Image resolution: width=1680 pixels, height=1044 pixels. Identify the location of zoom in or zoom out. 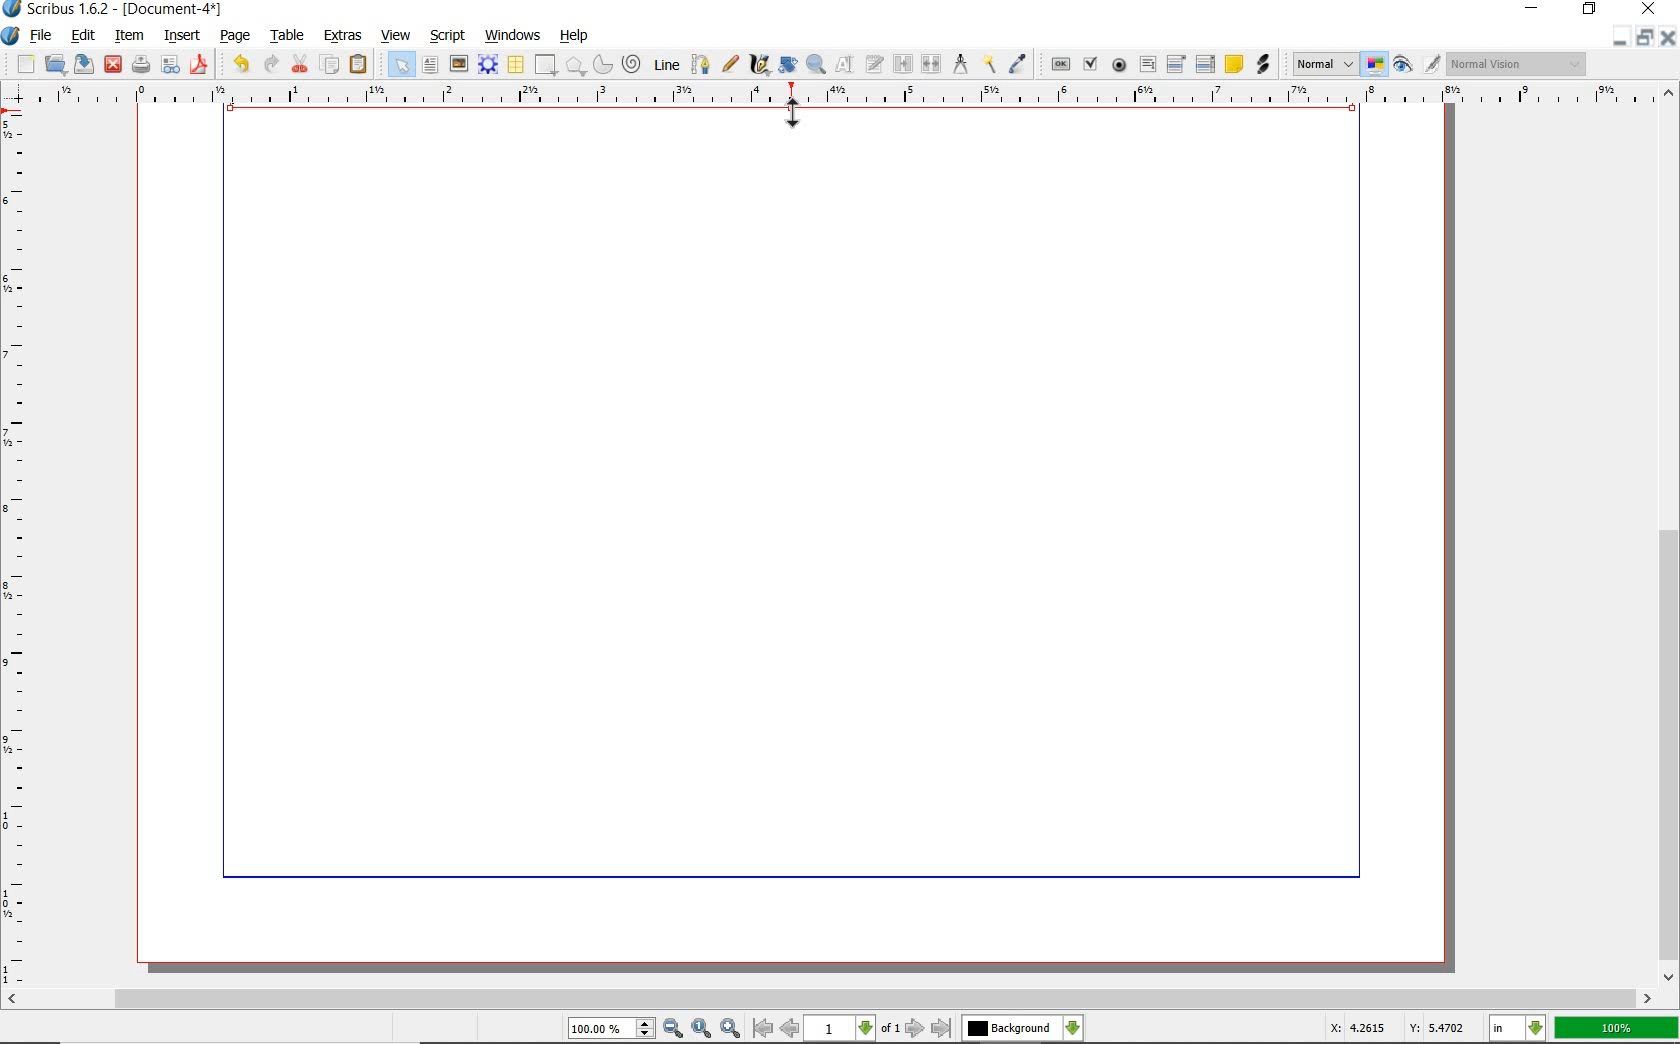
(815, 66).